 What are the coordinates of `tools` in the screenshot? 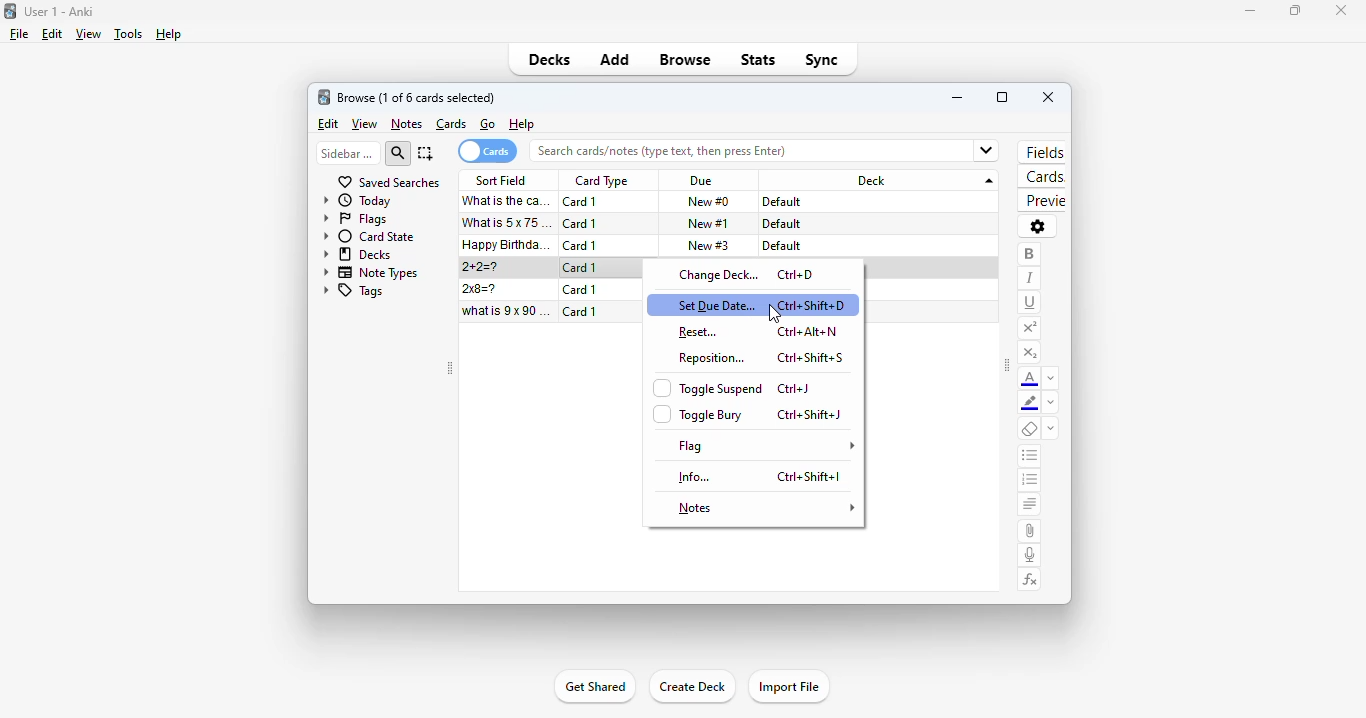 It's located at (127, 35).